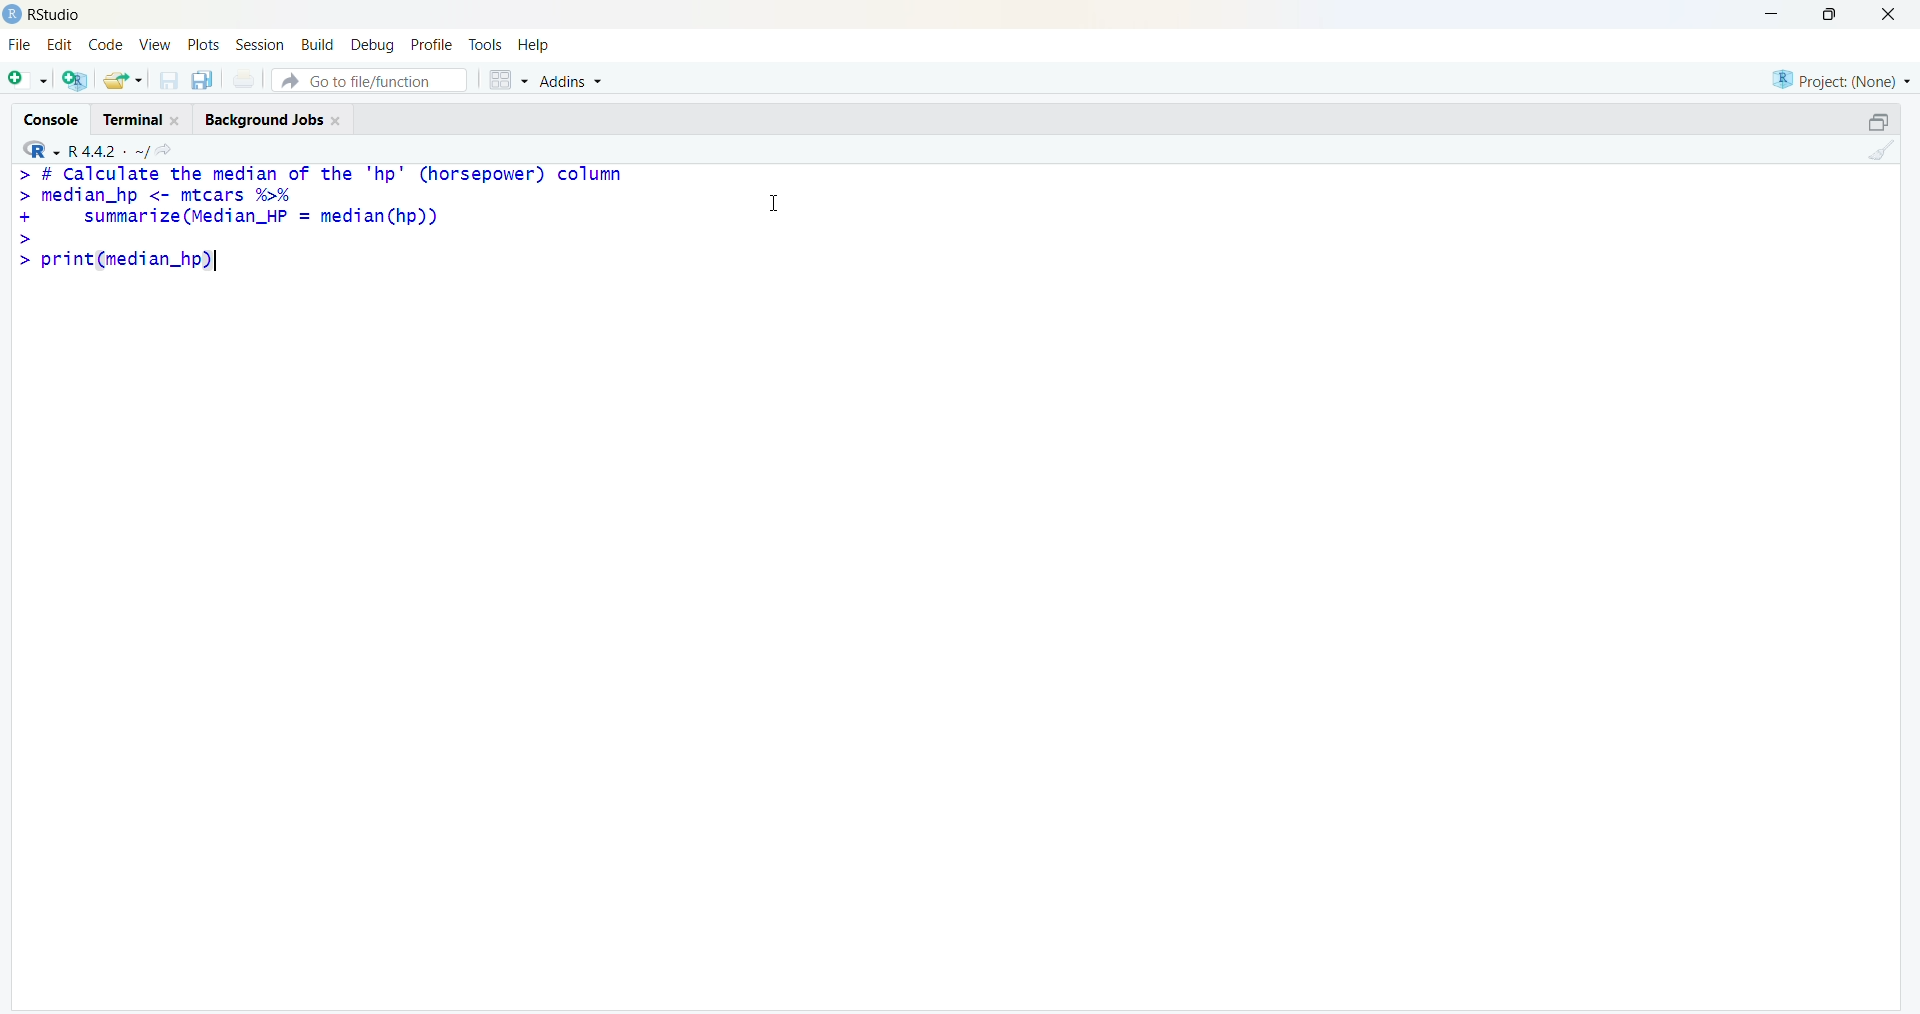  Describe the element at coordinates (1772, 13) in the screenshot. I see `minimise` at that location.